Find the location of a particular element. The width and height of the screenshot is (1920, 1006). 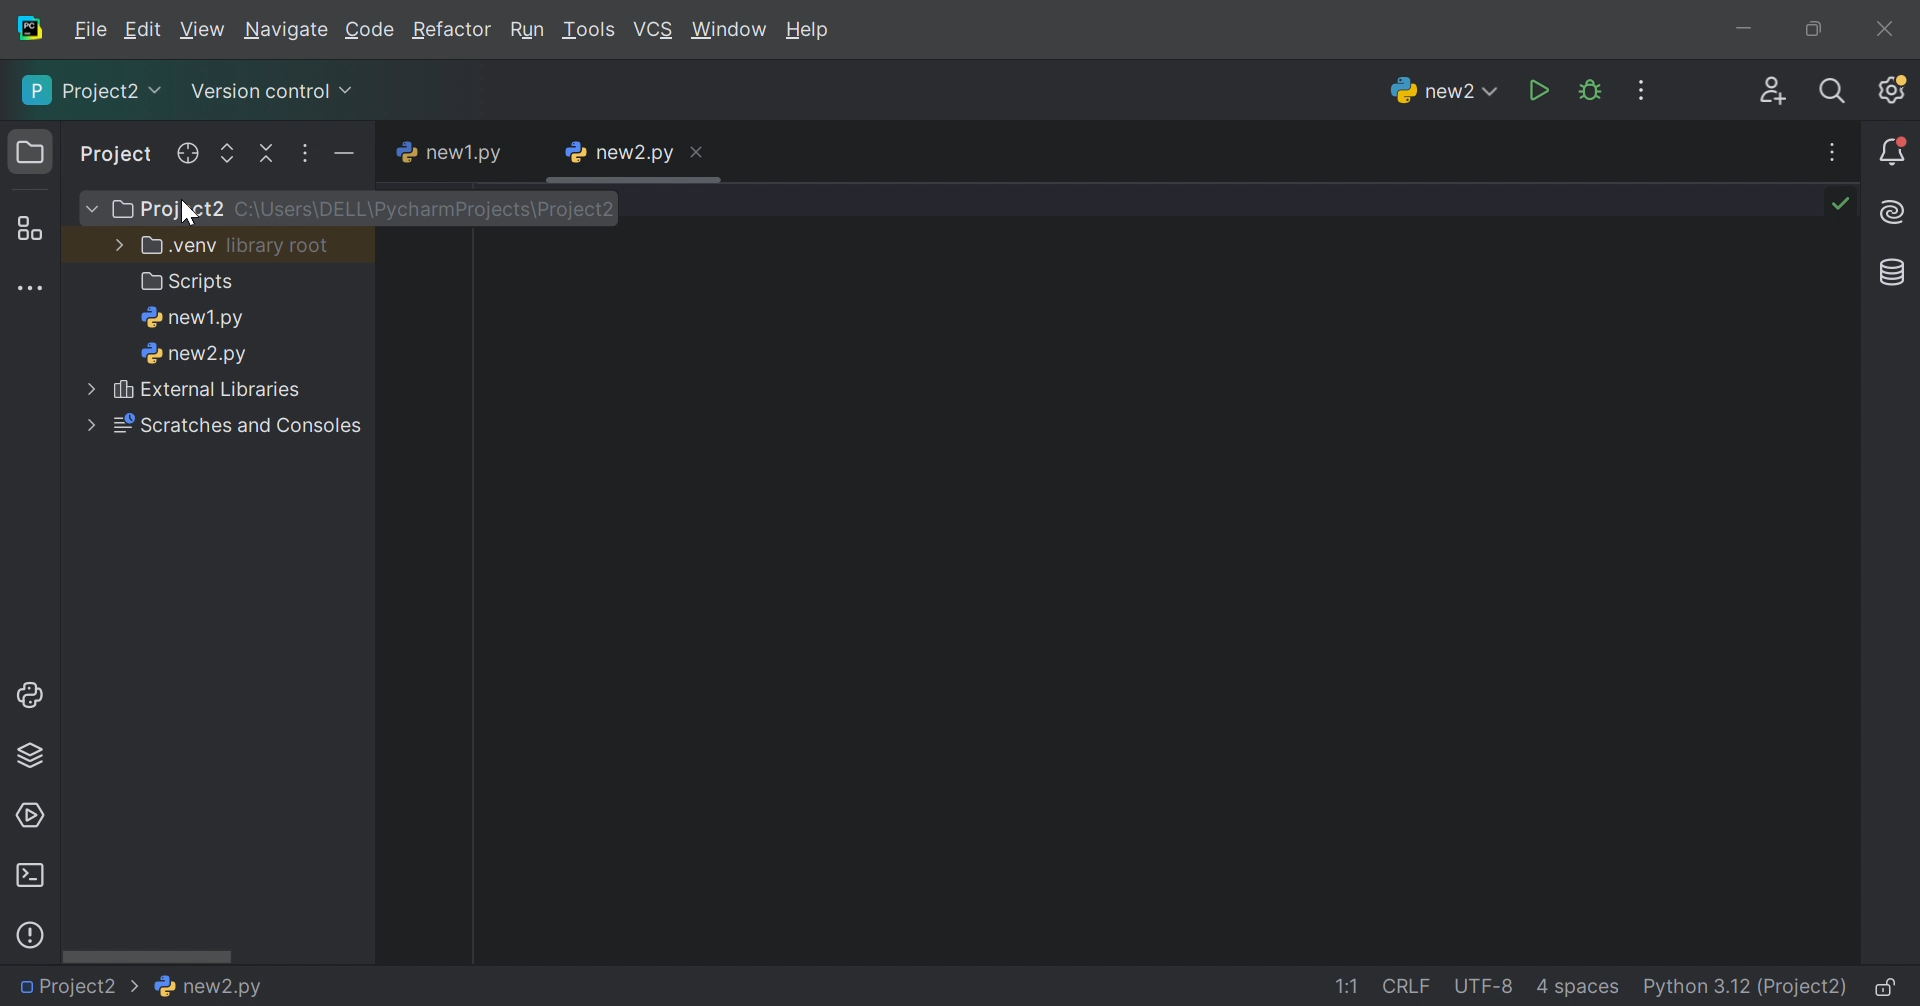

Project icon is located at coordinates (31, 149).